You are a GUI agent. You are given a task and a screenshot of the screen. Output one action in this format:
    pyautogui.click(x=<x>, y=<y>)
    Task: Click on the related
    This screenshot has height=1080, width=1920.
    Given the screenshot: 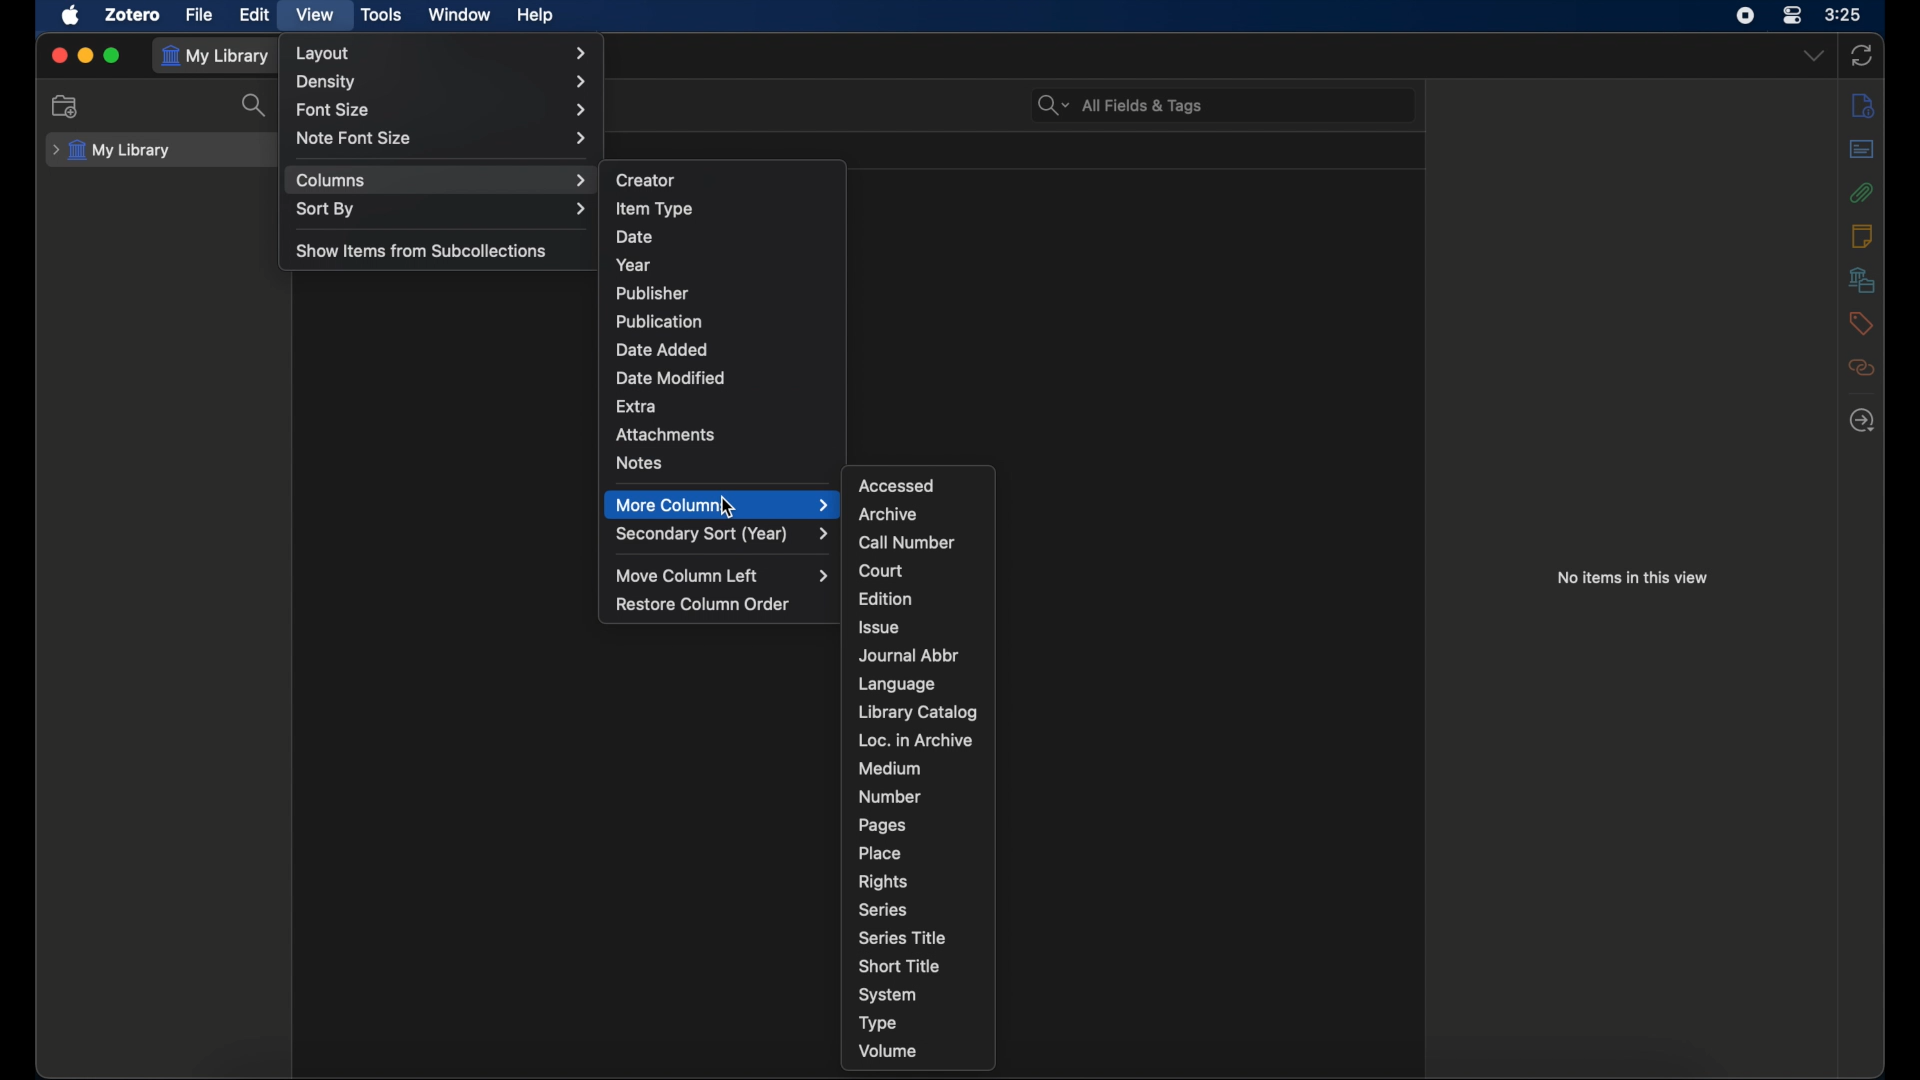 What is the action you would take?
    pyautogui.click(x=1864, y=367)
    